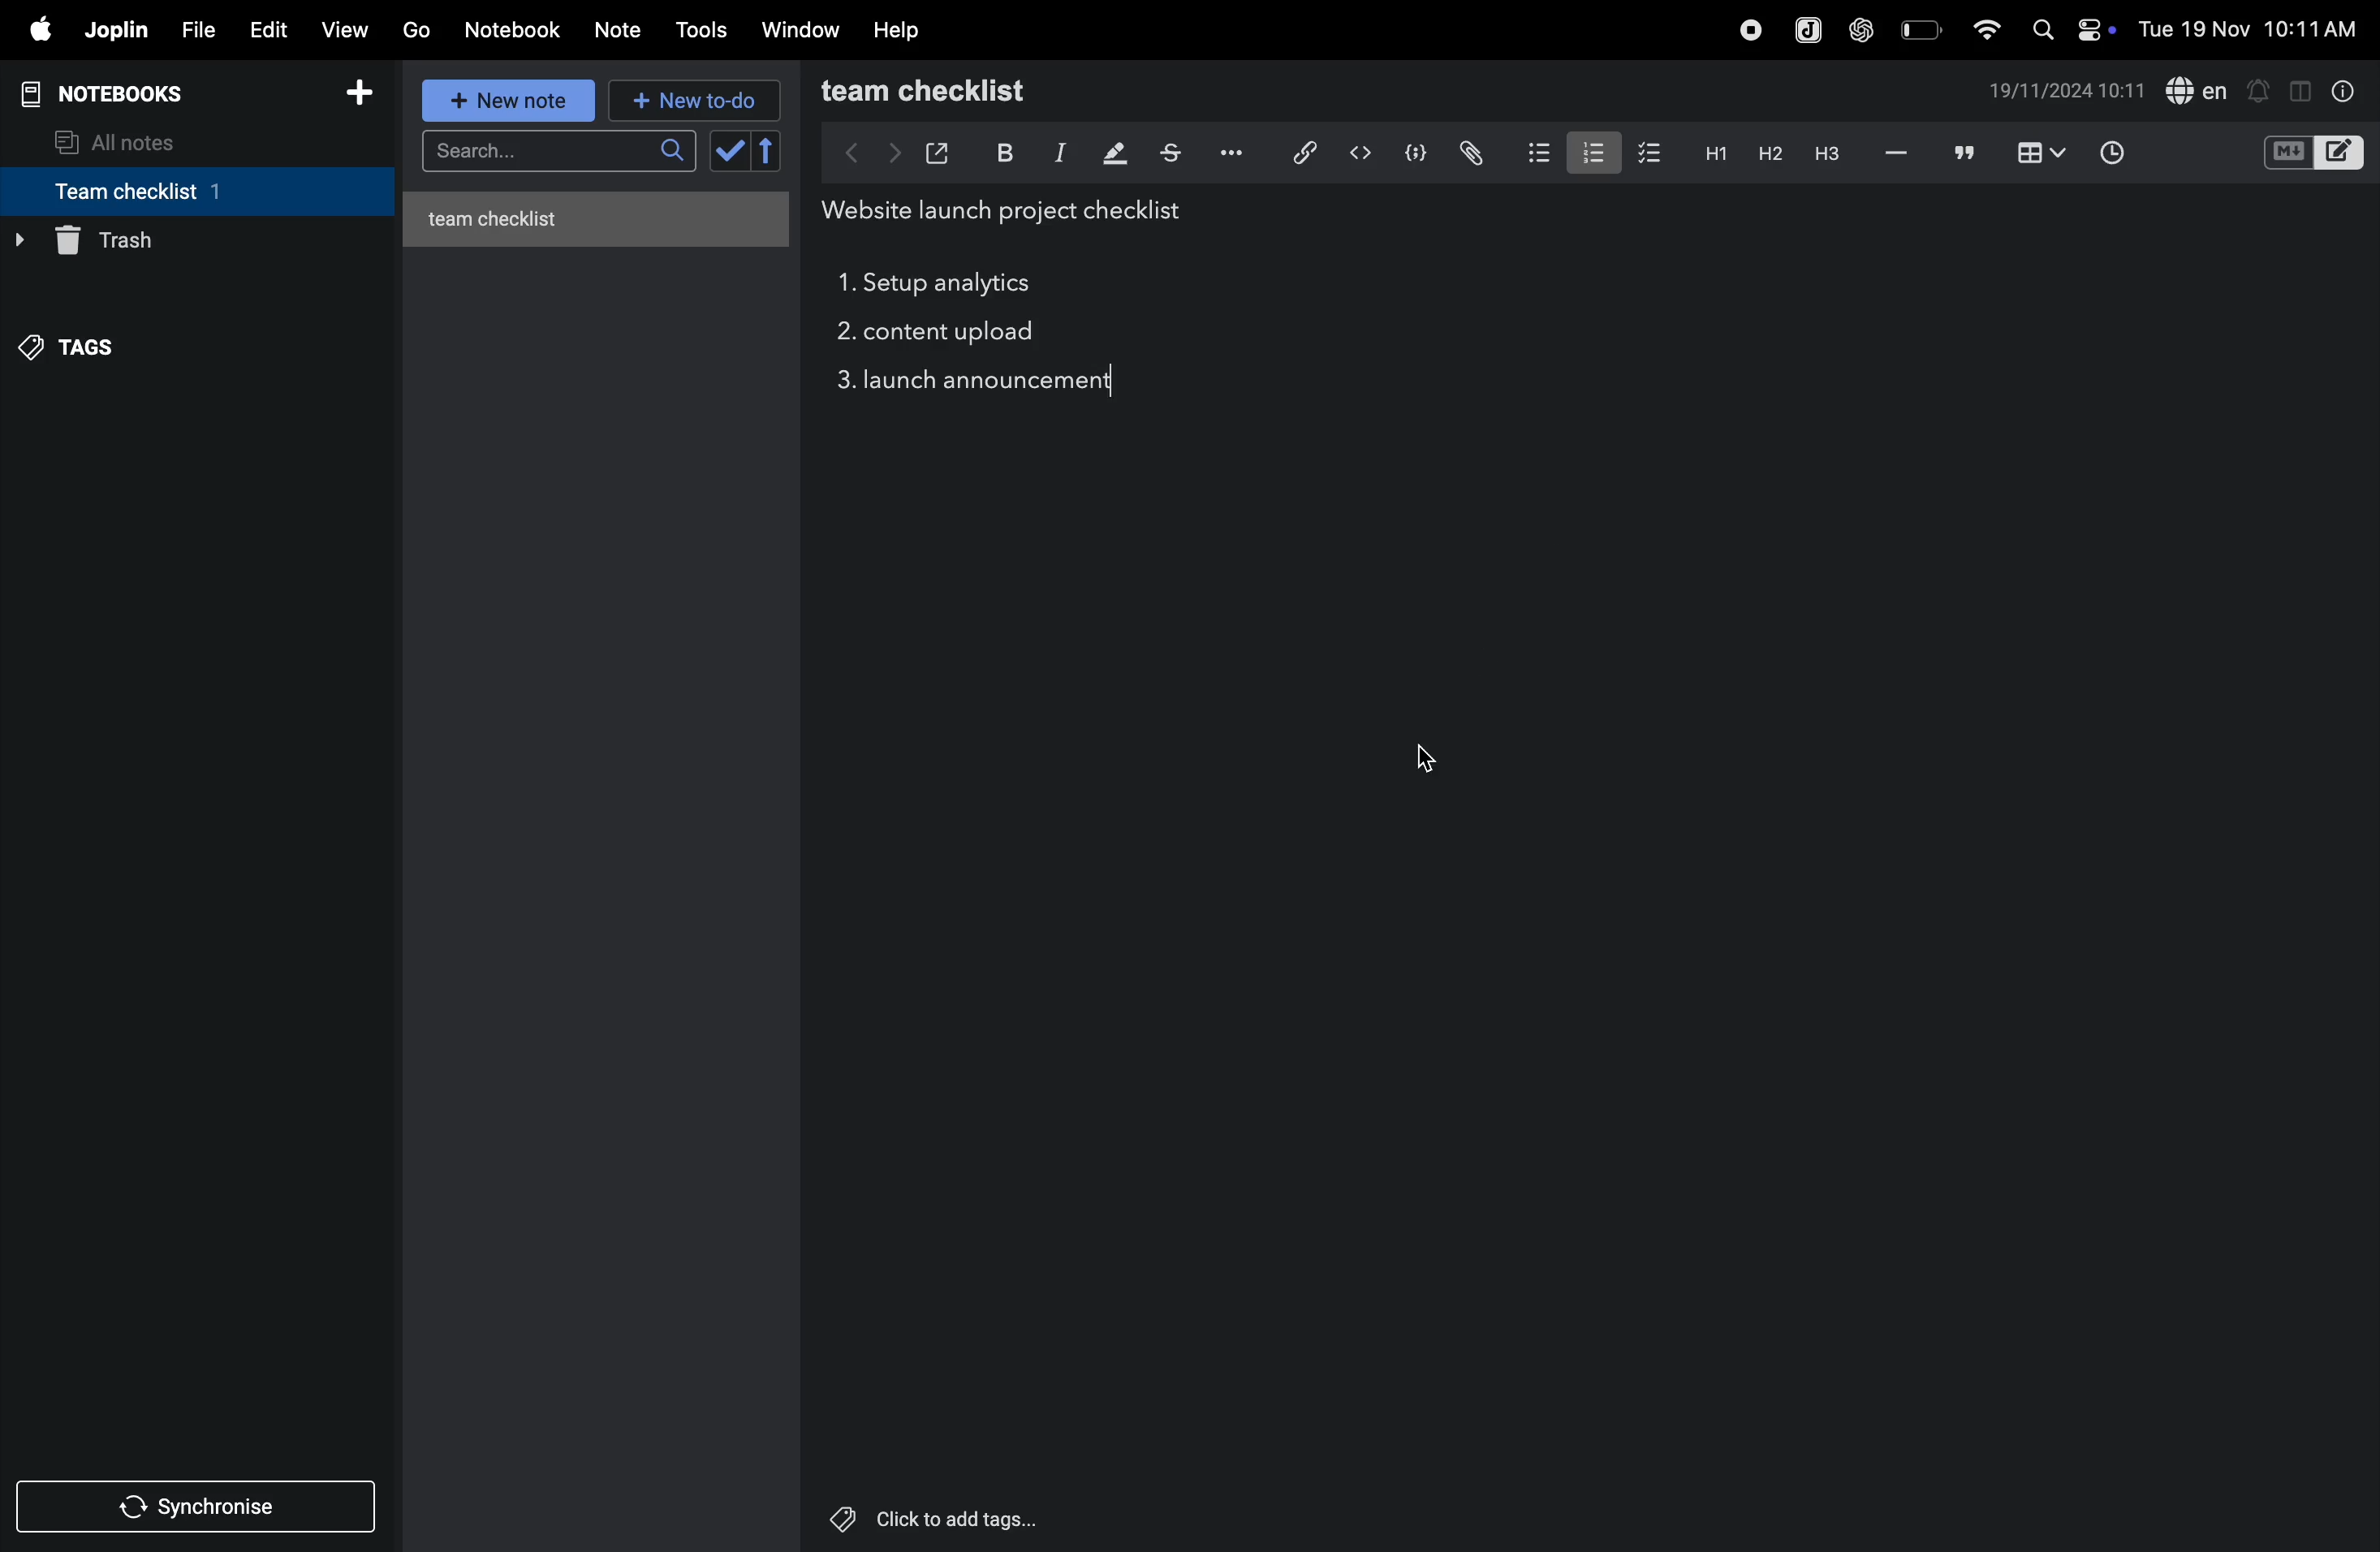 This screenshot has width=2380, height=1552. I want to click on time, so click(2114, 150).